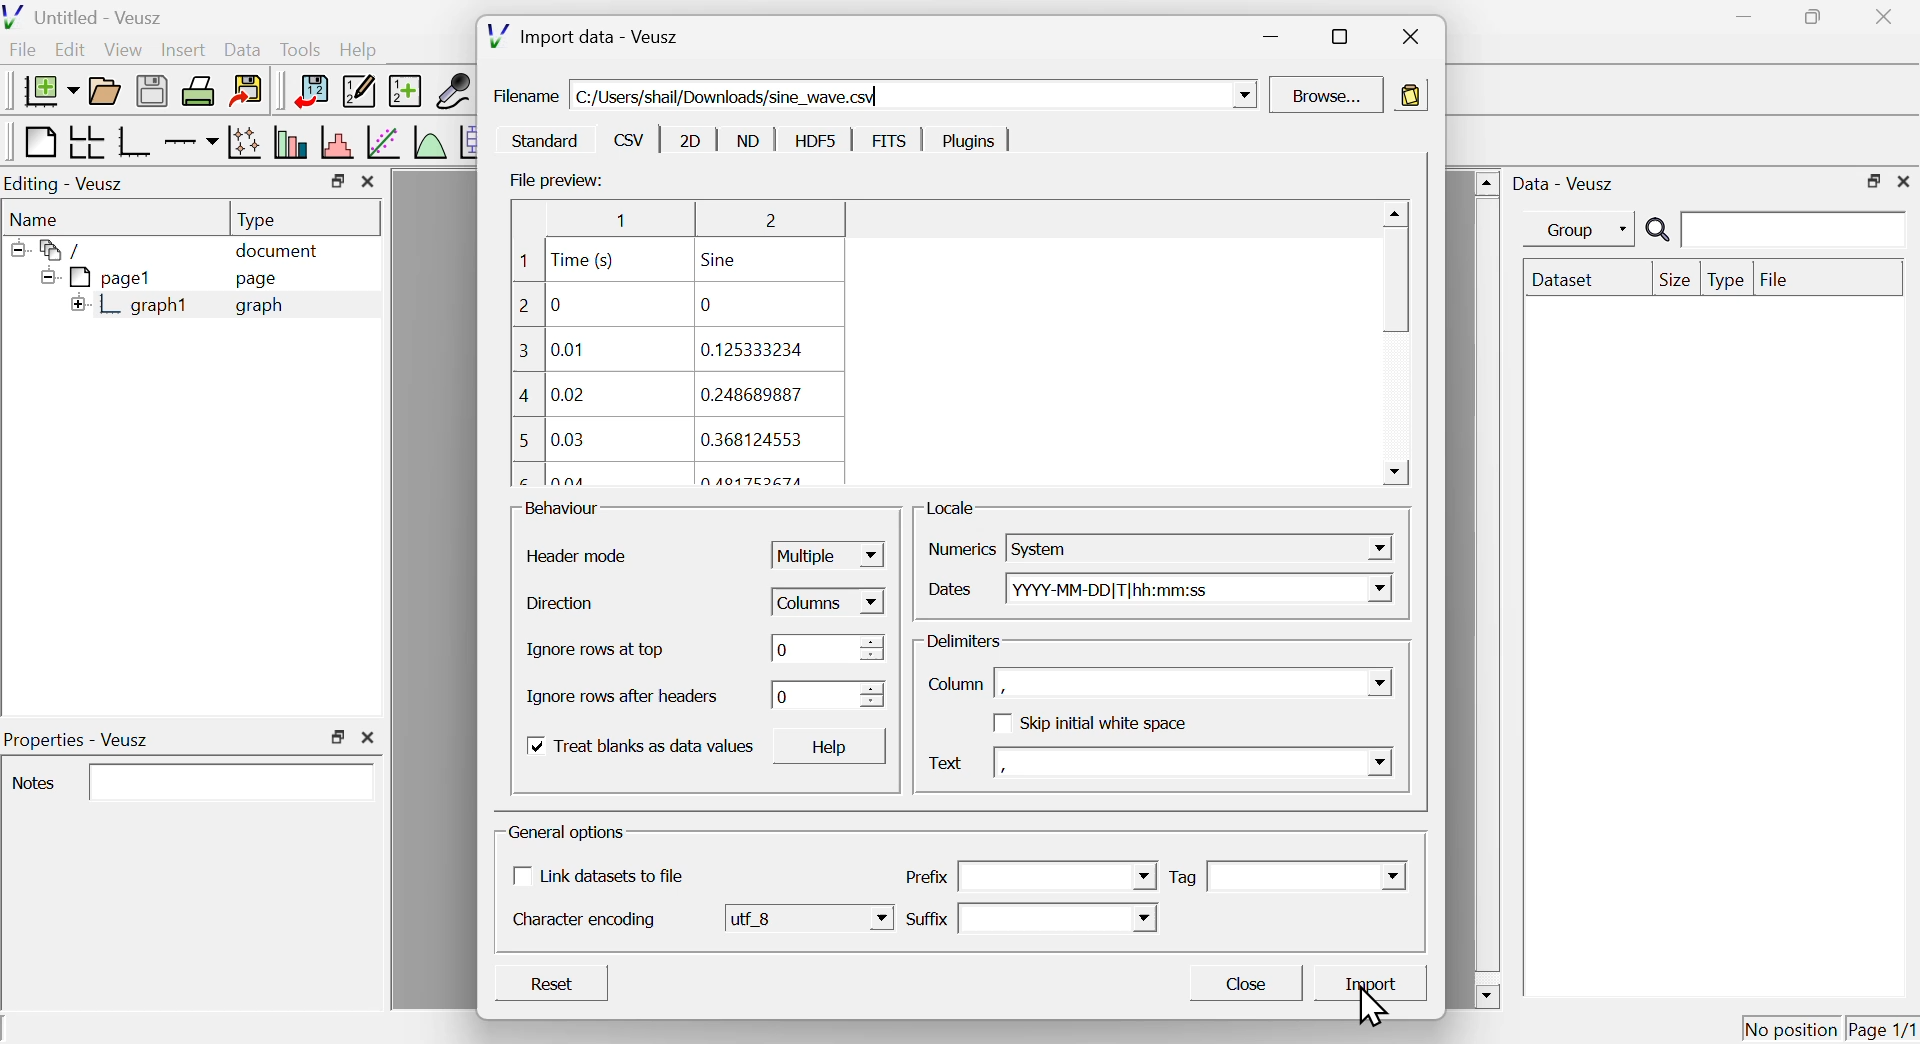  I want to click on FITS, so click(890, 141).